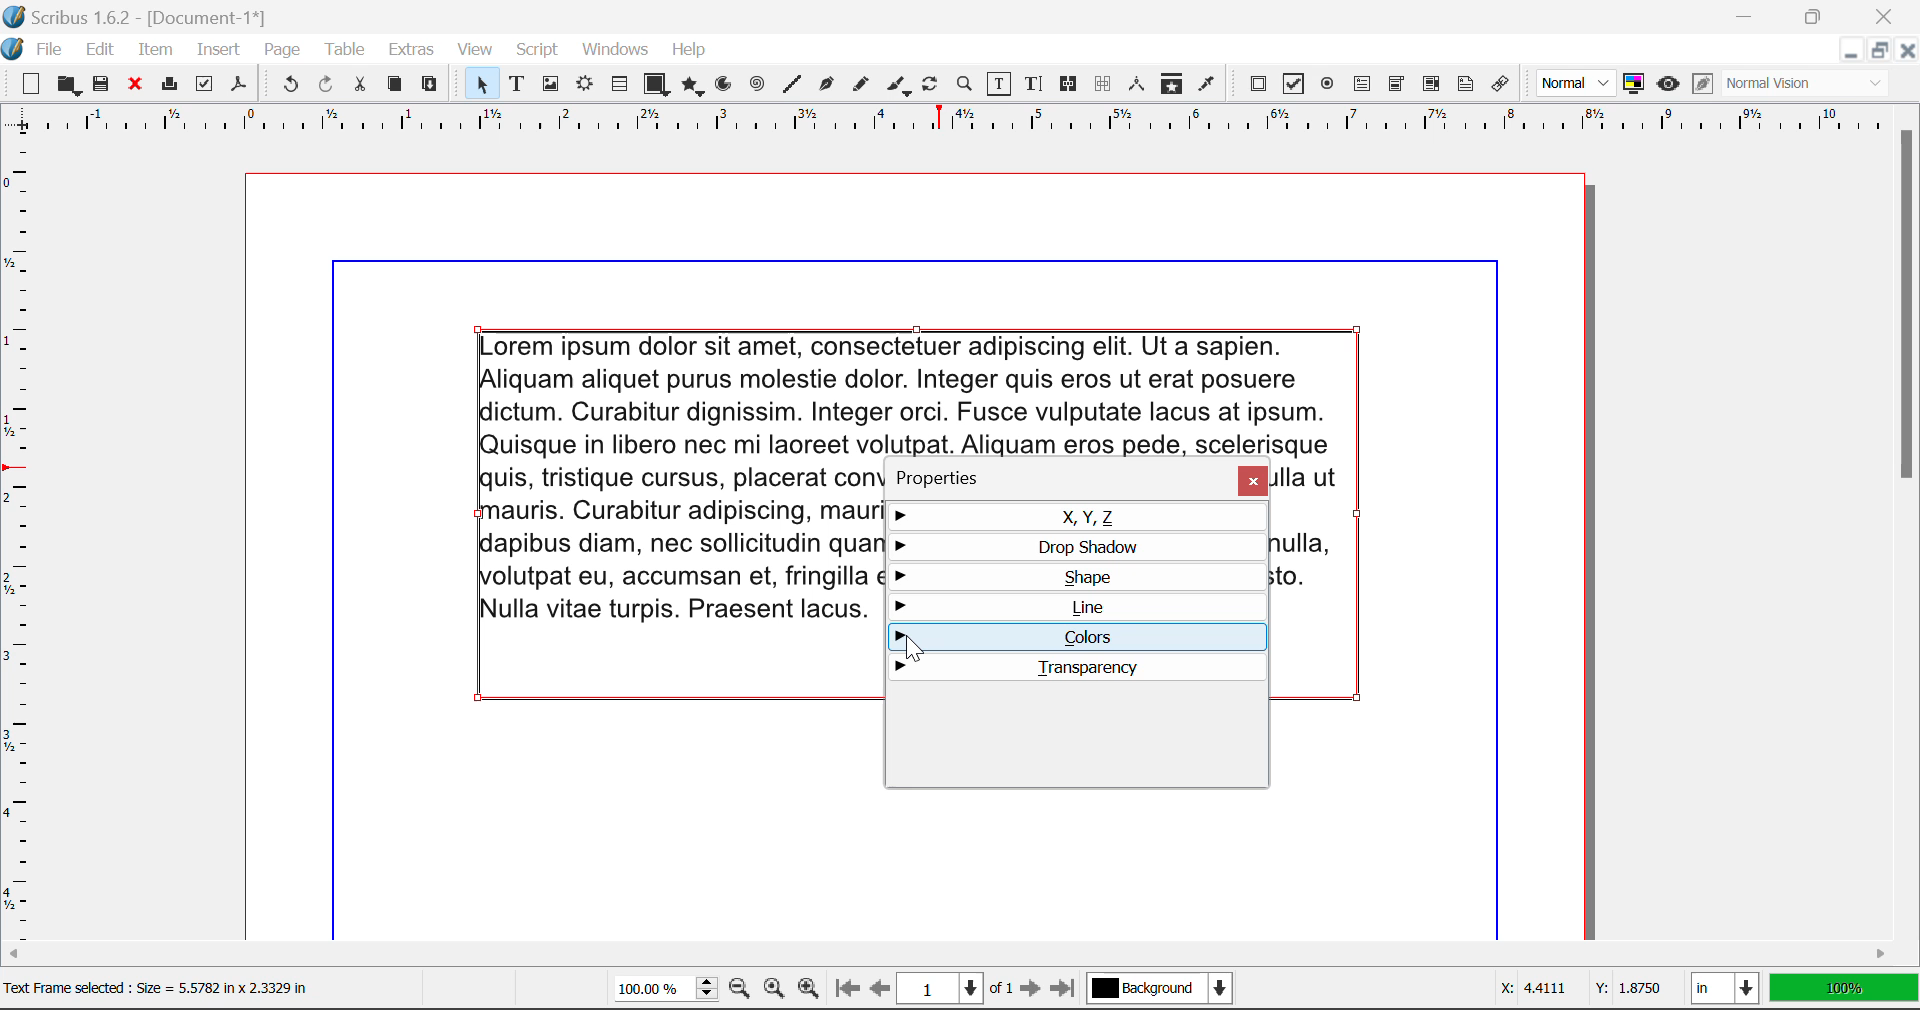 The width and height of the screenshot is (1920, 1010). I want to click on Table, so click(343, 51).